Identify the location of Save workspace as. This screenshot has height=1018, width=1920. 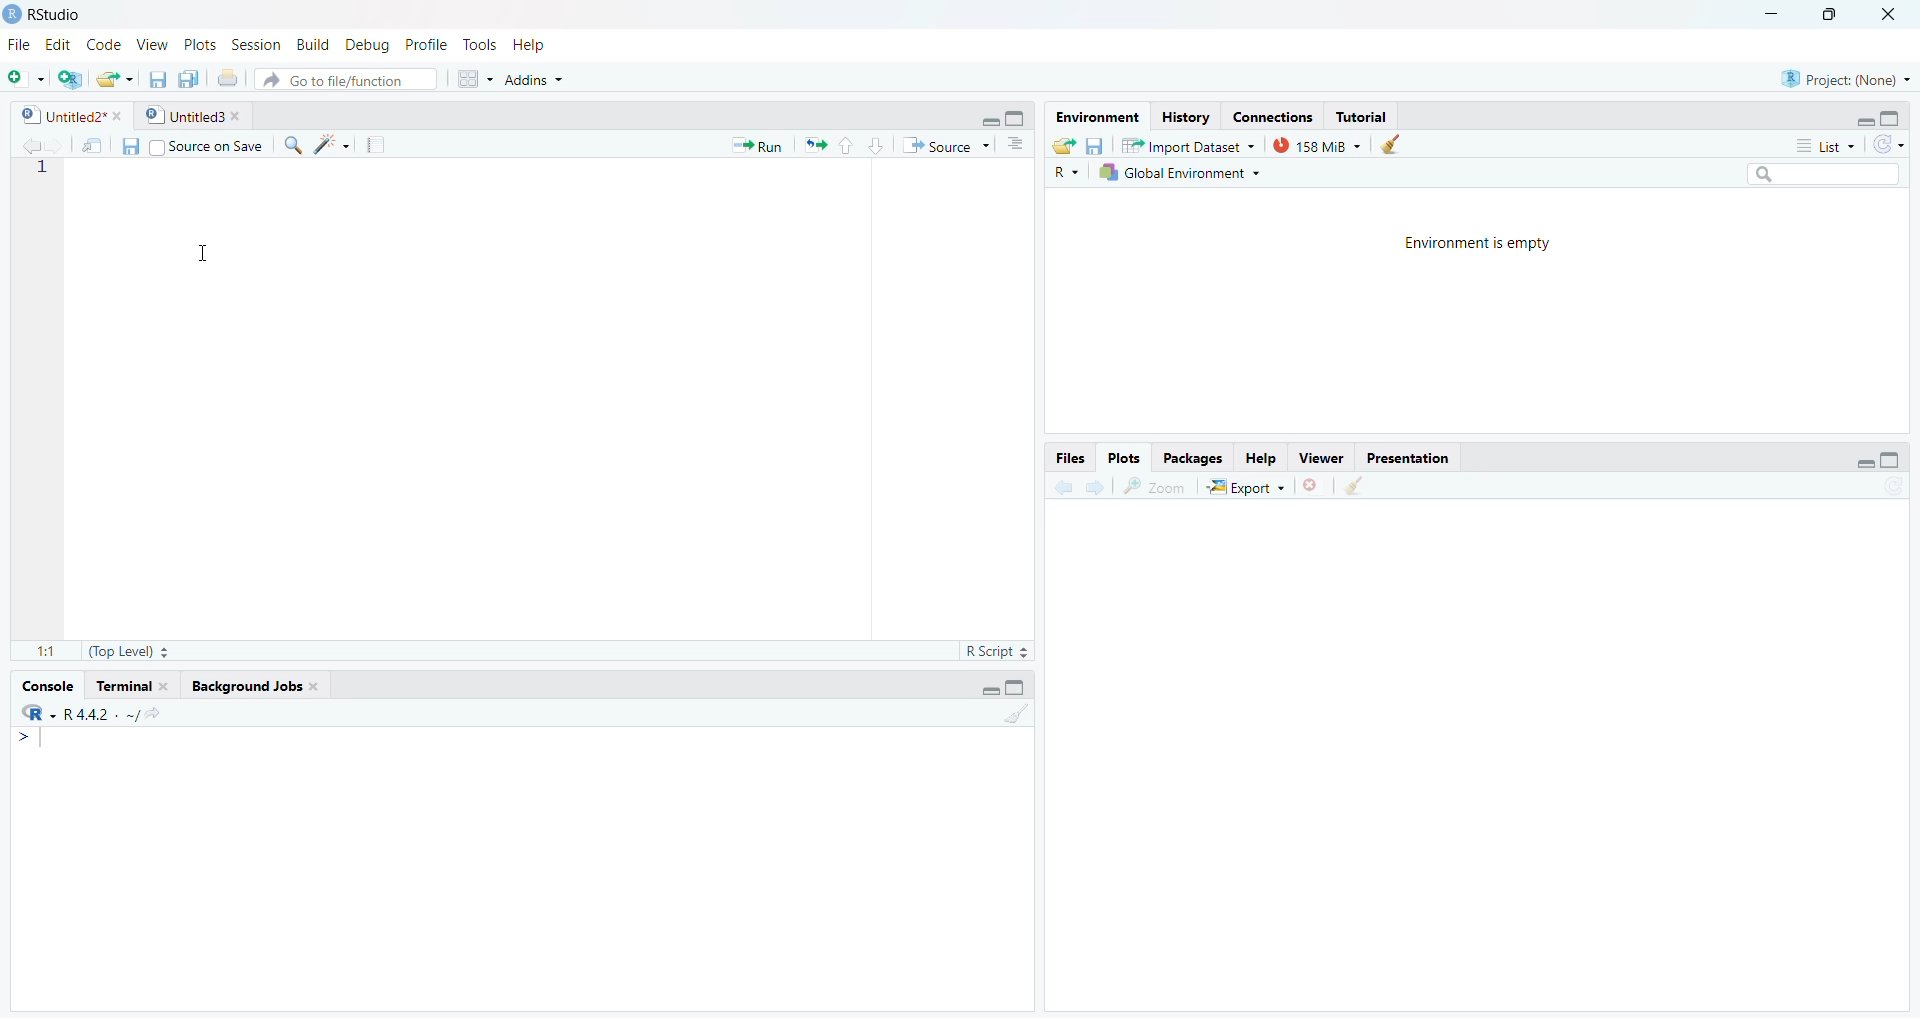
(1100, 143).